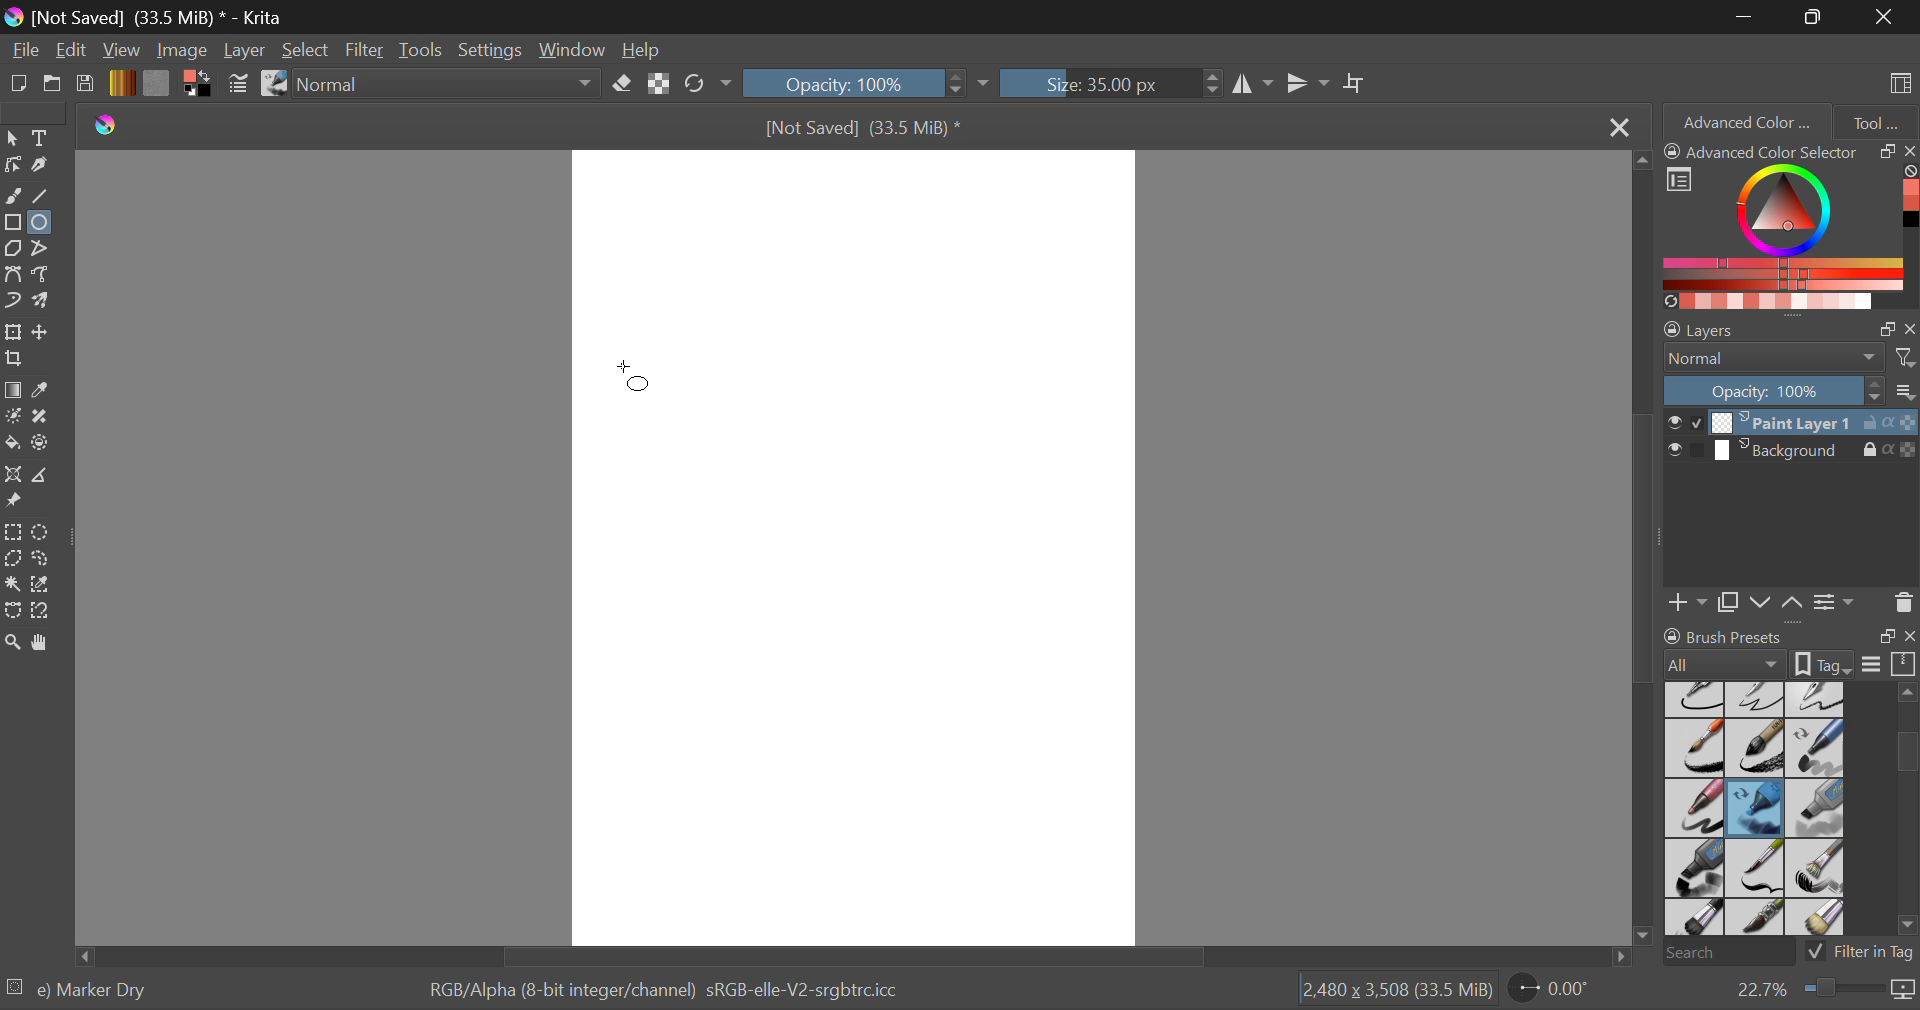 The height and width of the screenshot is (1010, 1920). Describe the element at coordinates (1897, 81) in the screenshot. I see `Choose Workspace` at that location.